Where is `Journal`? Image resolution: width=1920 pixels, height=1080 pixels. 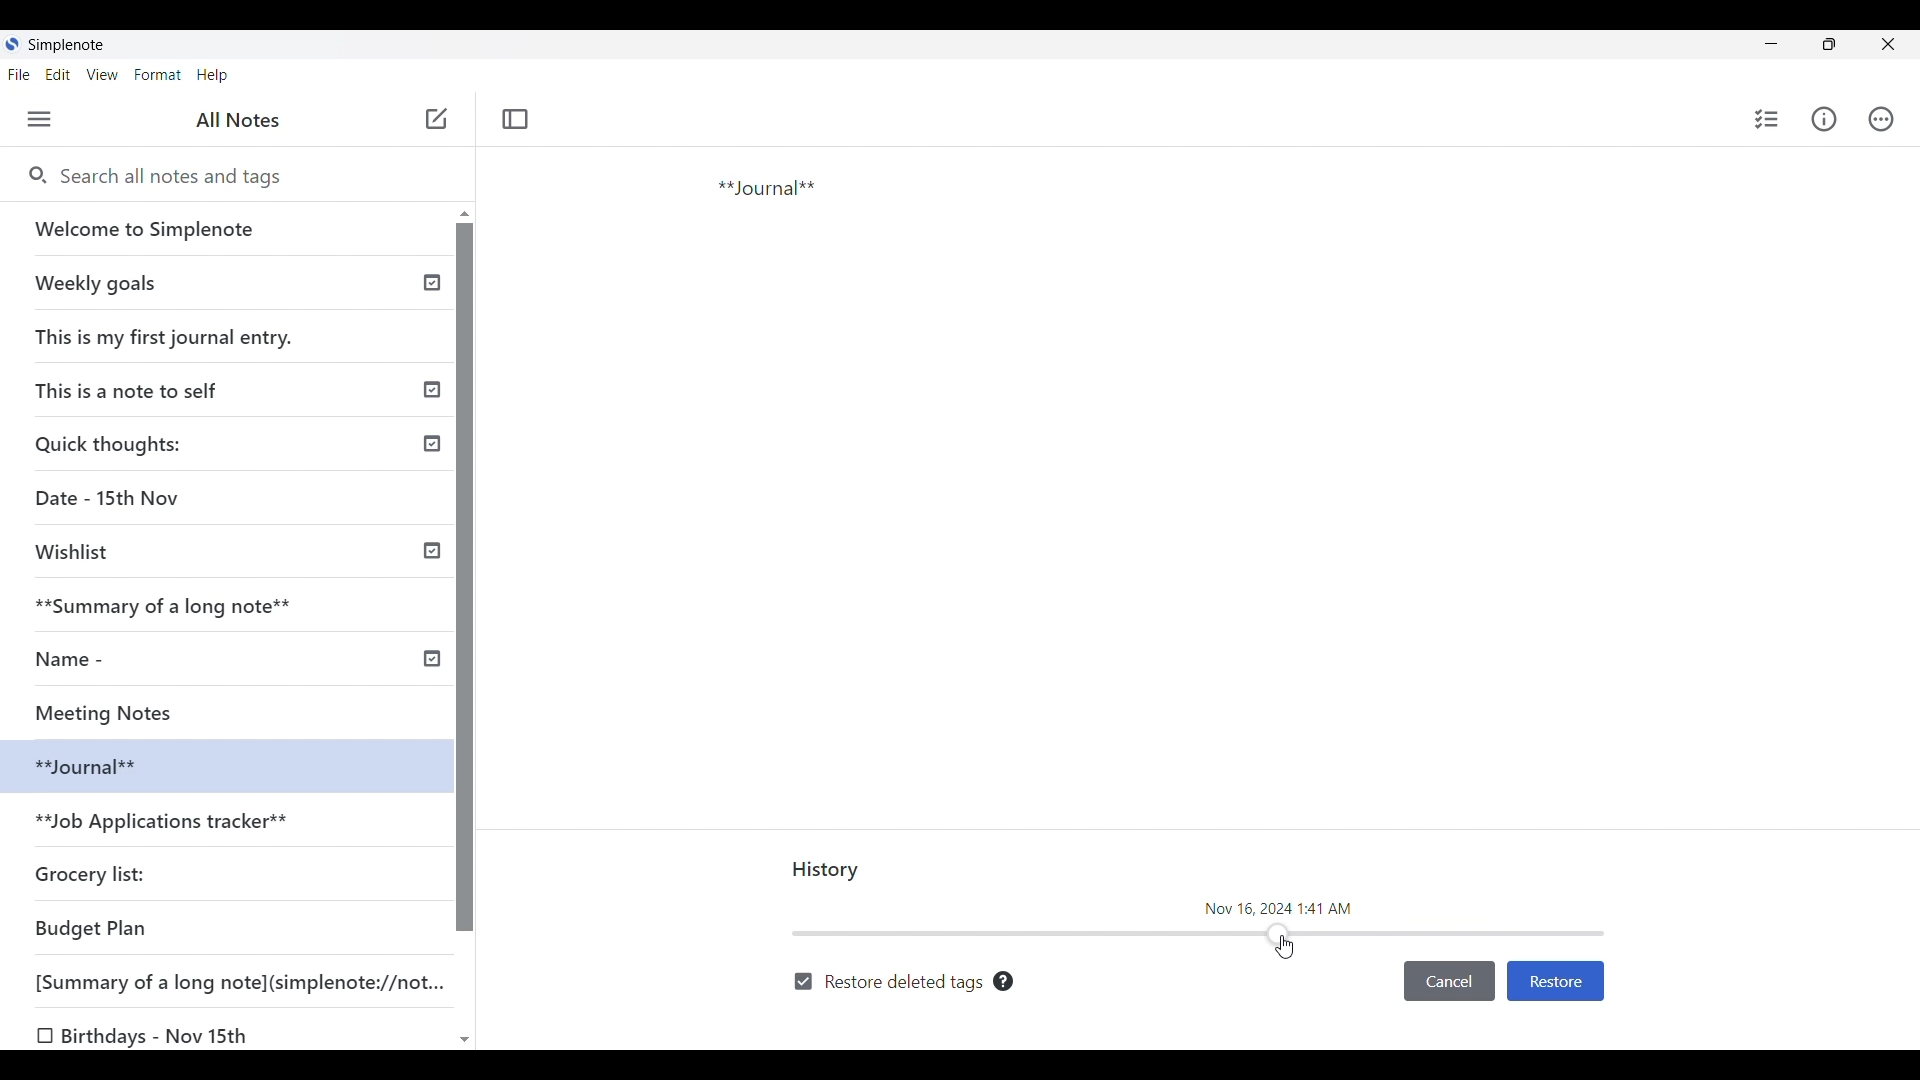
Journal is located at coordinates (849, 263).